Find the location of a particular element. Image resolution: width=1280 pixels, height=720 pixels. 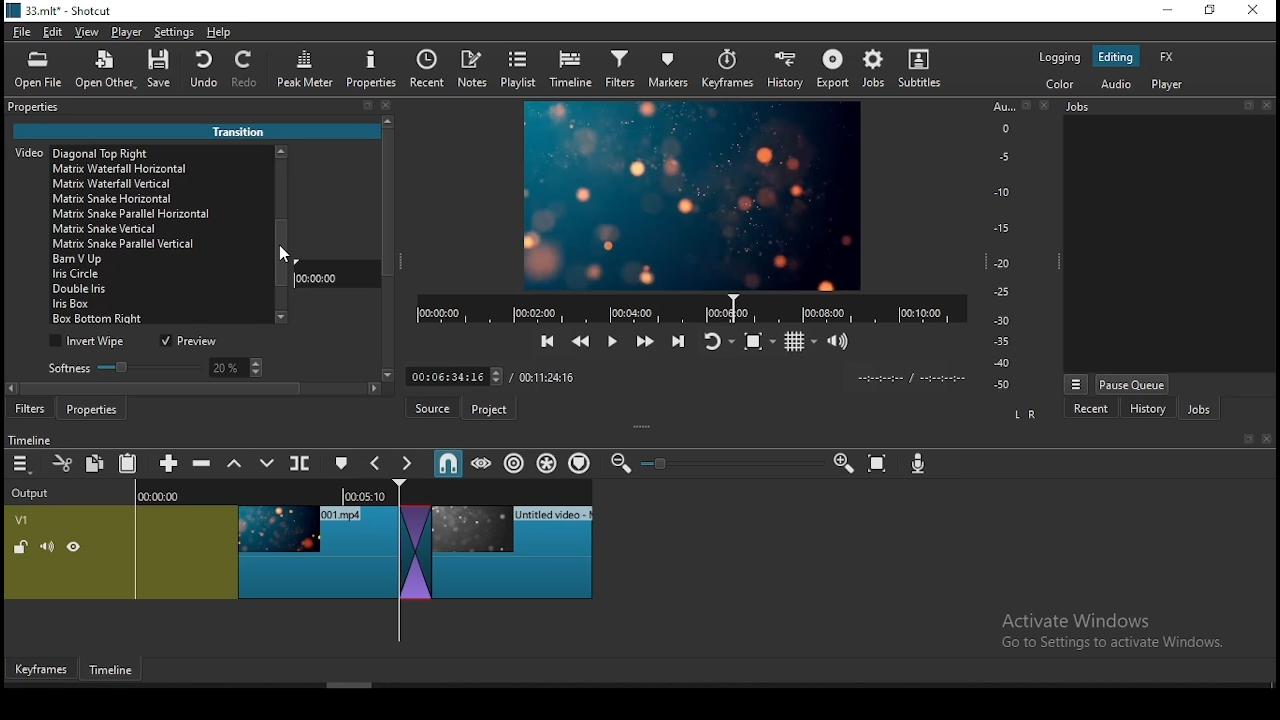

pause queue is located at coordinates (1131, 384).